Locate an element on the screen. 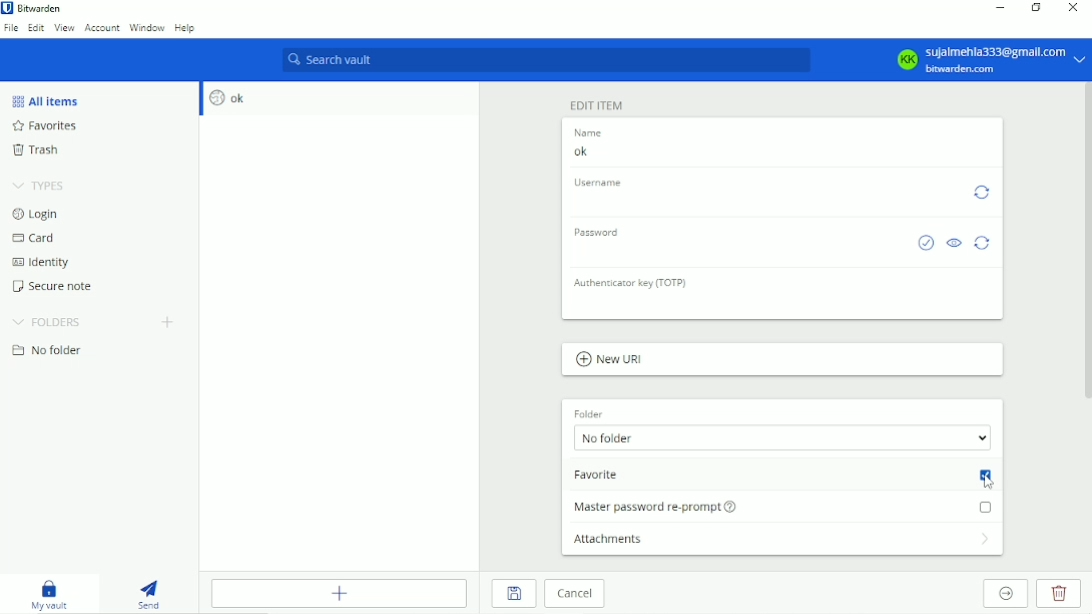 Image resolution: width=1092 pixels, height=614 pixels. bitwarden logo is located at coordinates (7, 8).